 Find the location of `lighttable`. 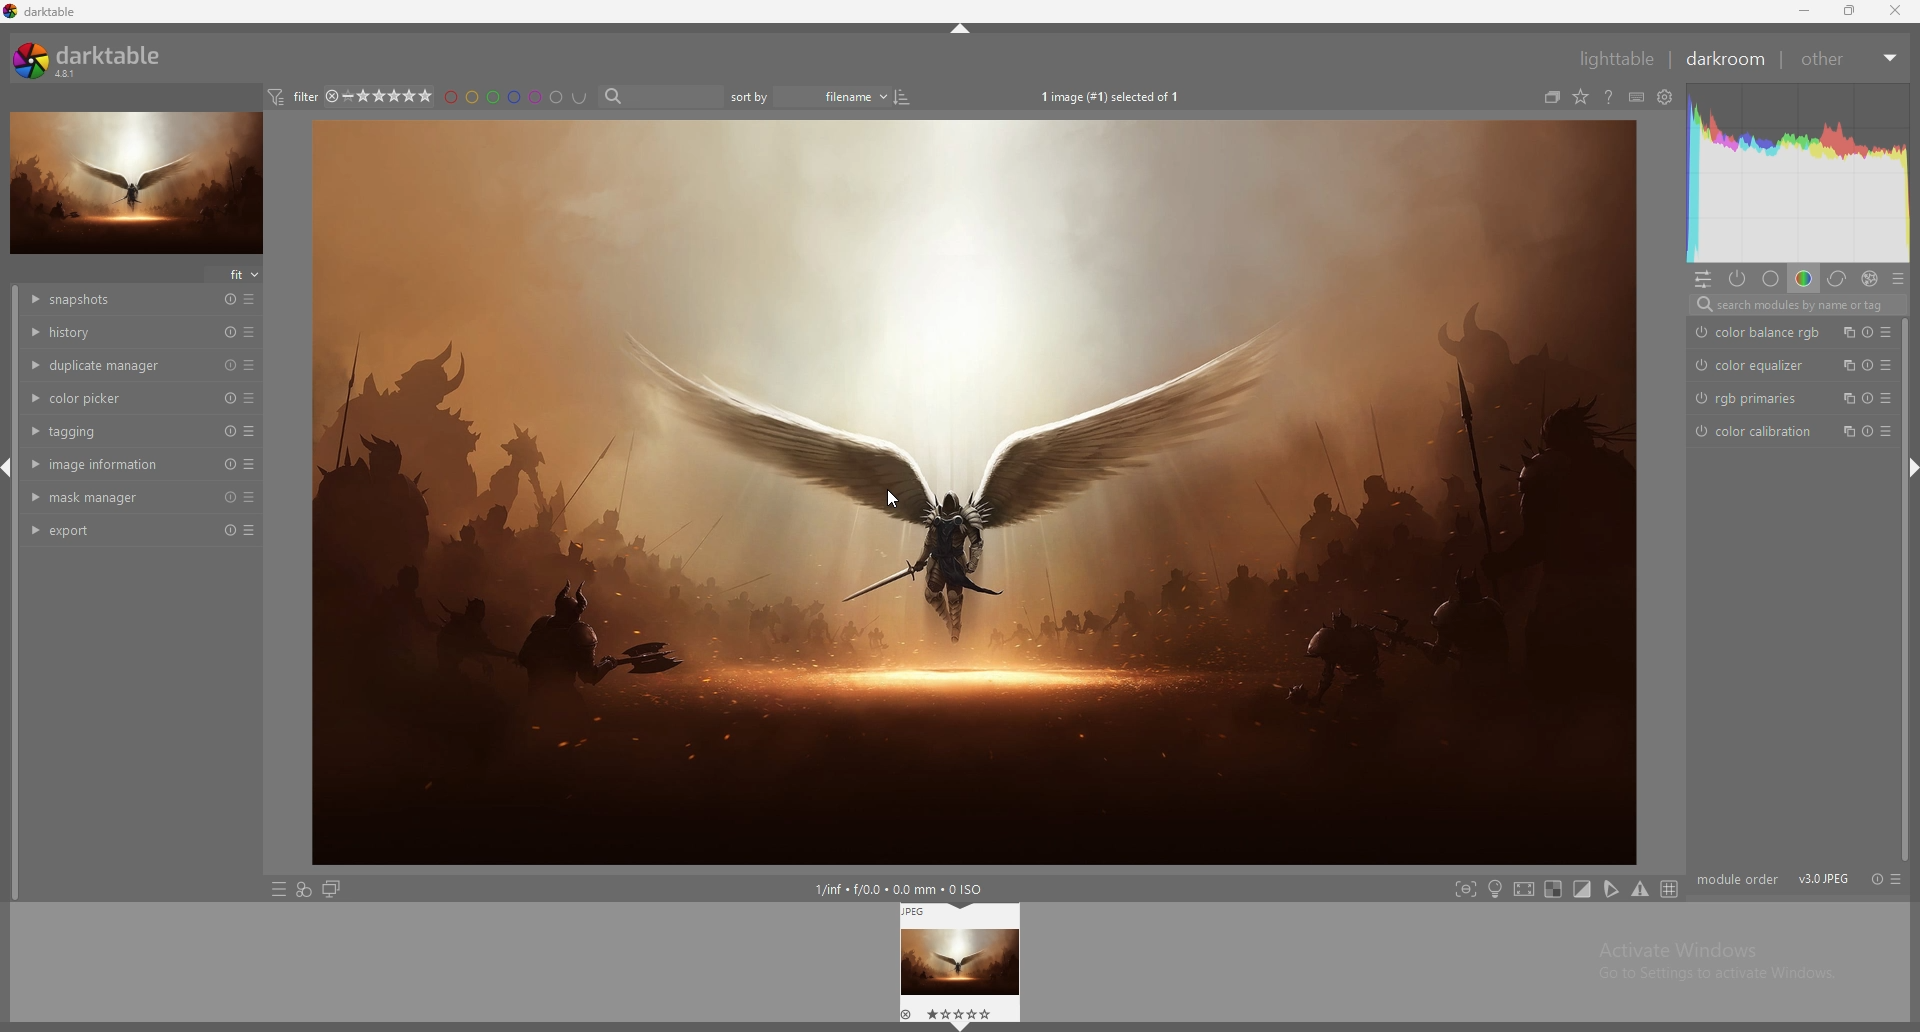

lighttable is located at coordinates (1611, 59).